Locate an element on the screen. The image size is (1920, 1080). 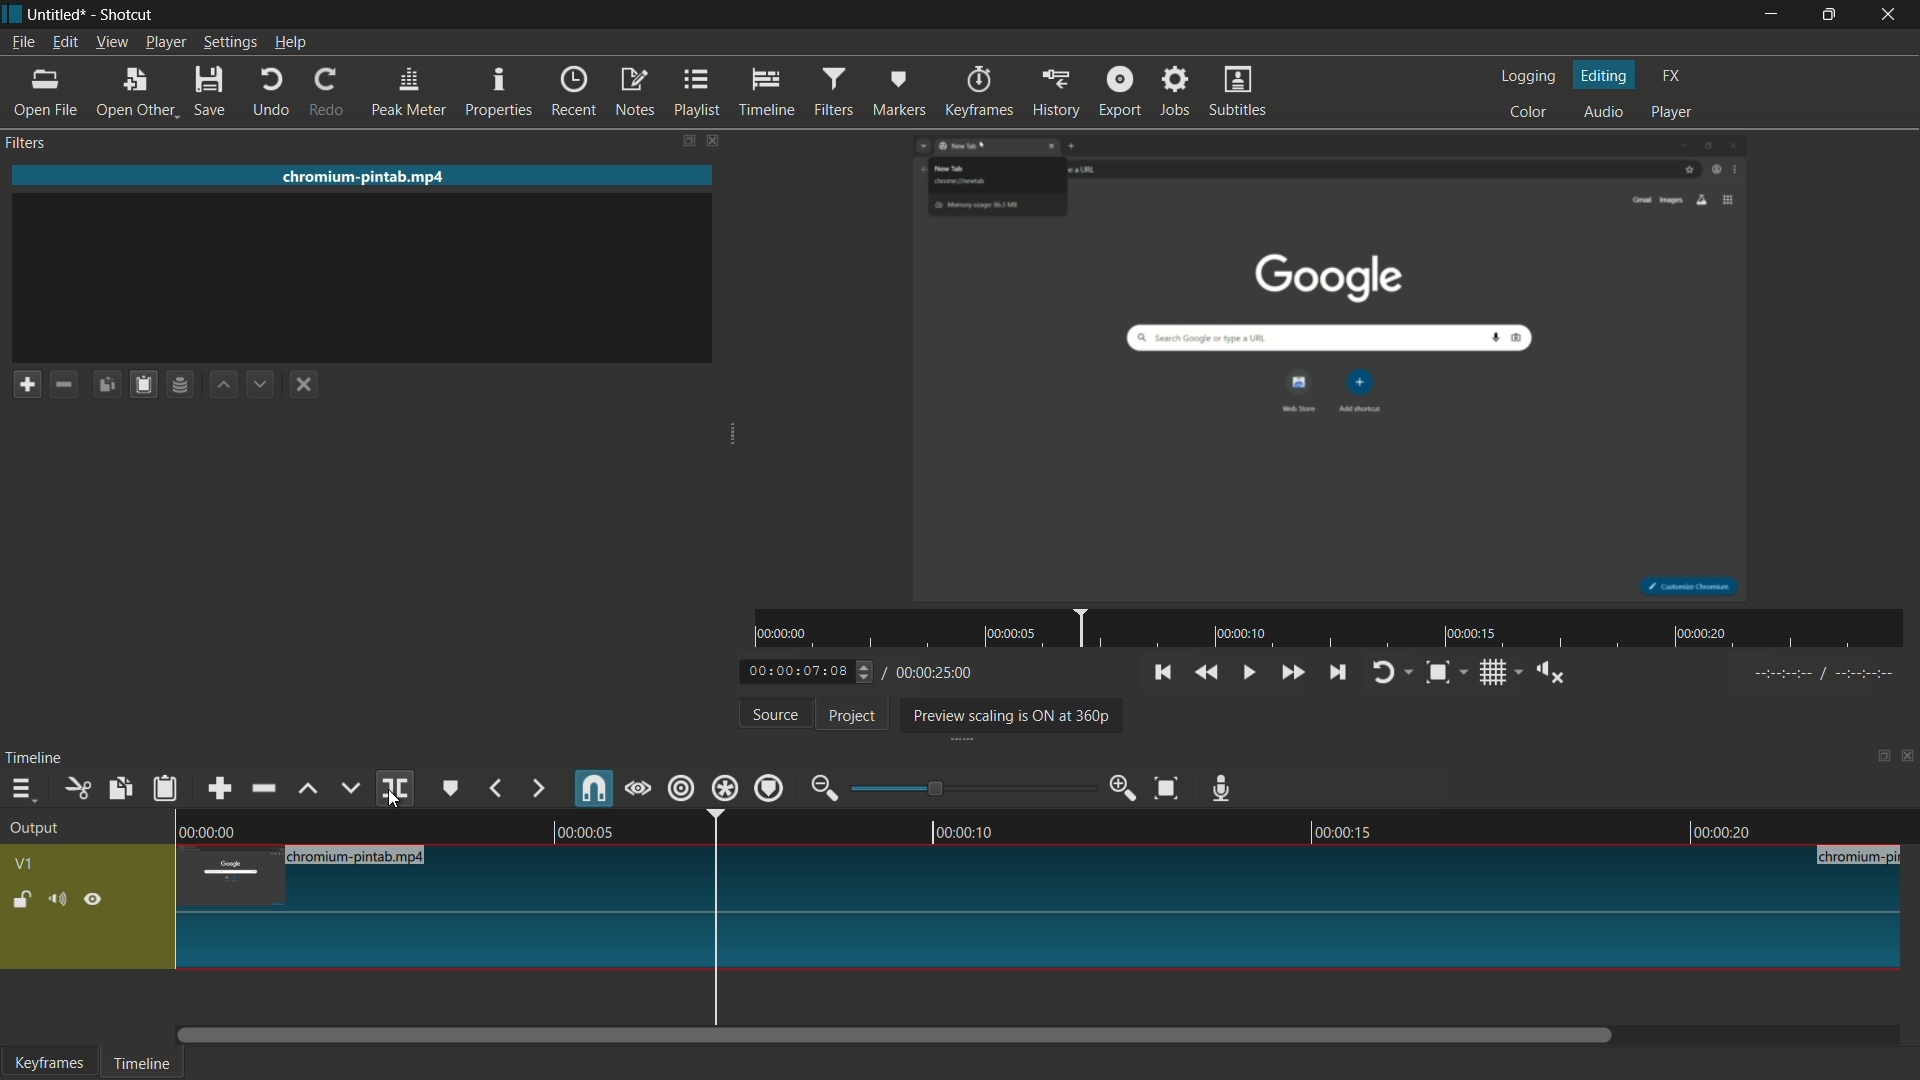
subtitles is located at coordinates (1240, 90).